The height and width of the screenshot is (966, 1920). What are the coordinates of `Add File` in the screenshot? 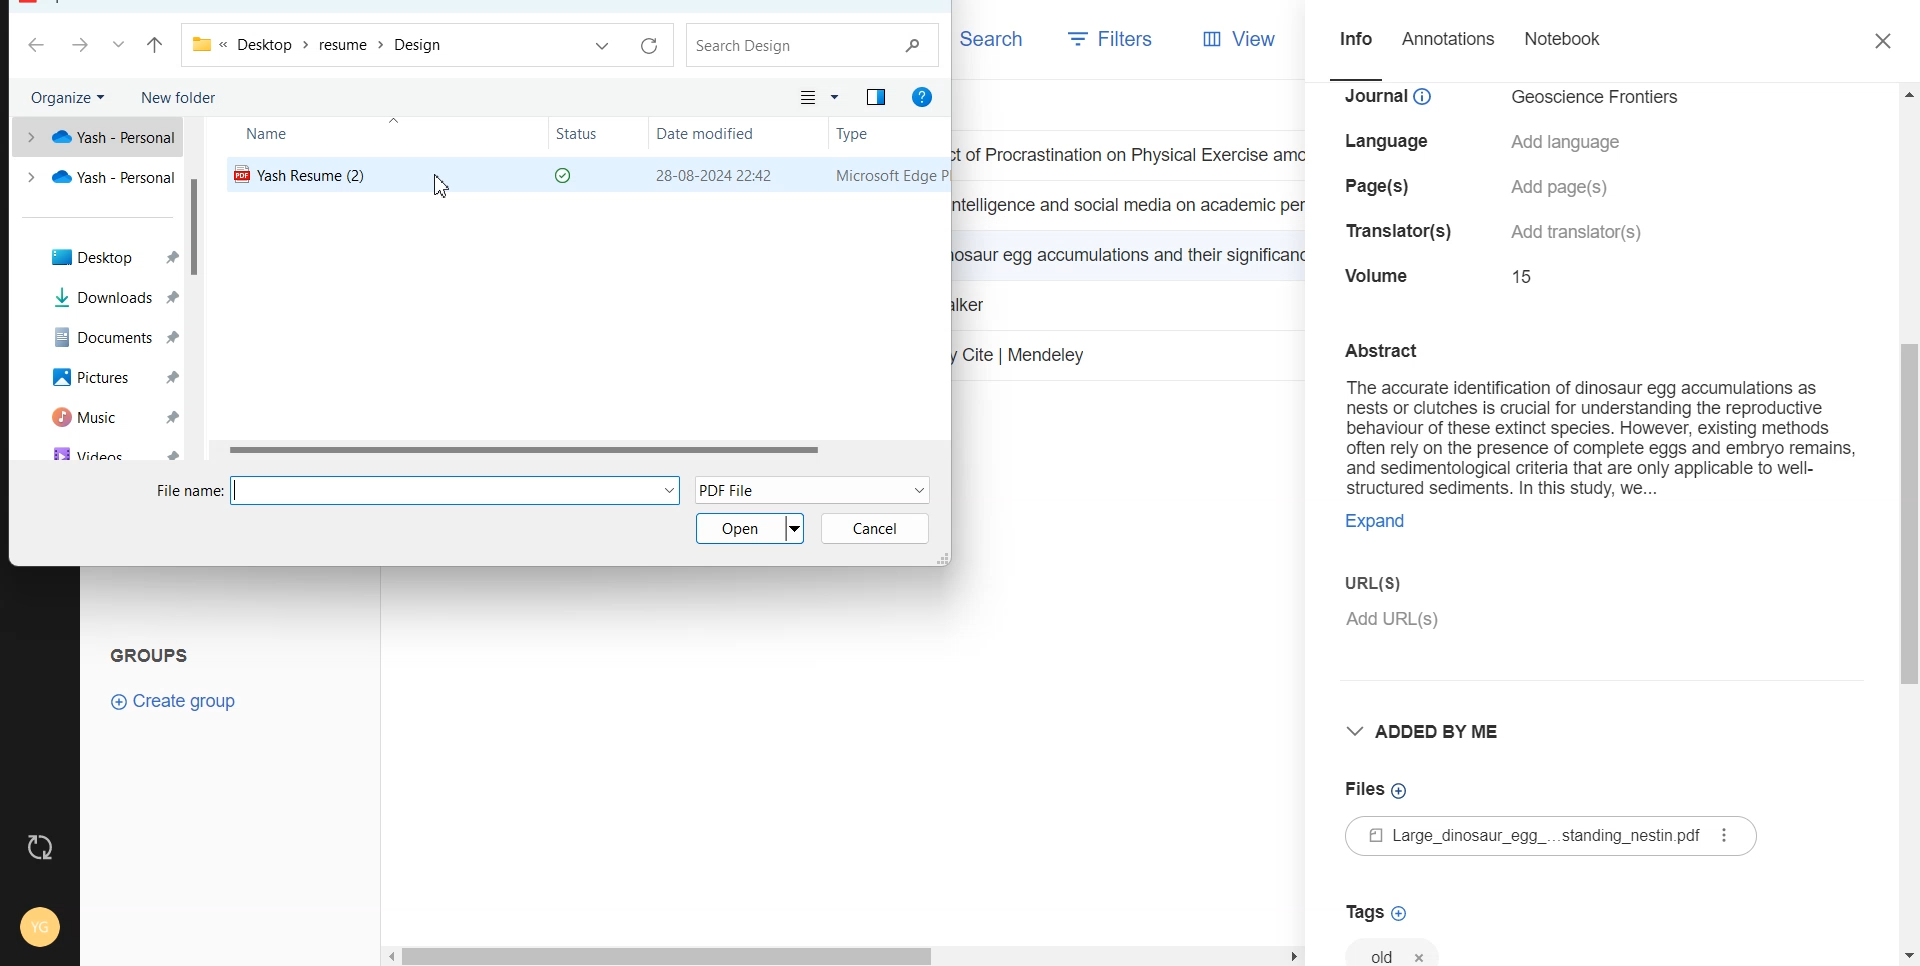 It's located at (1377, 790).